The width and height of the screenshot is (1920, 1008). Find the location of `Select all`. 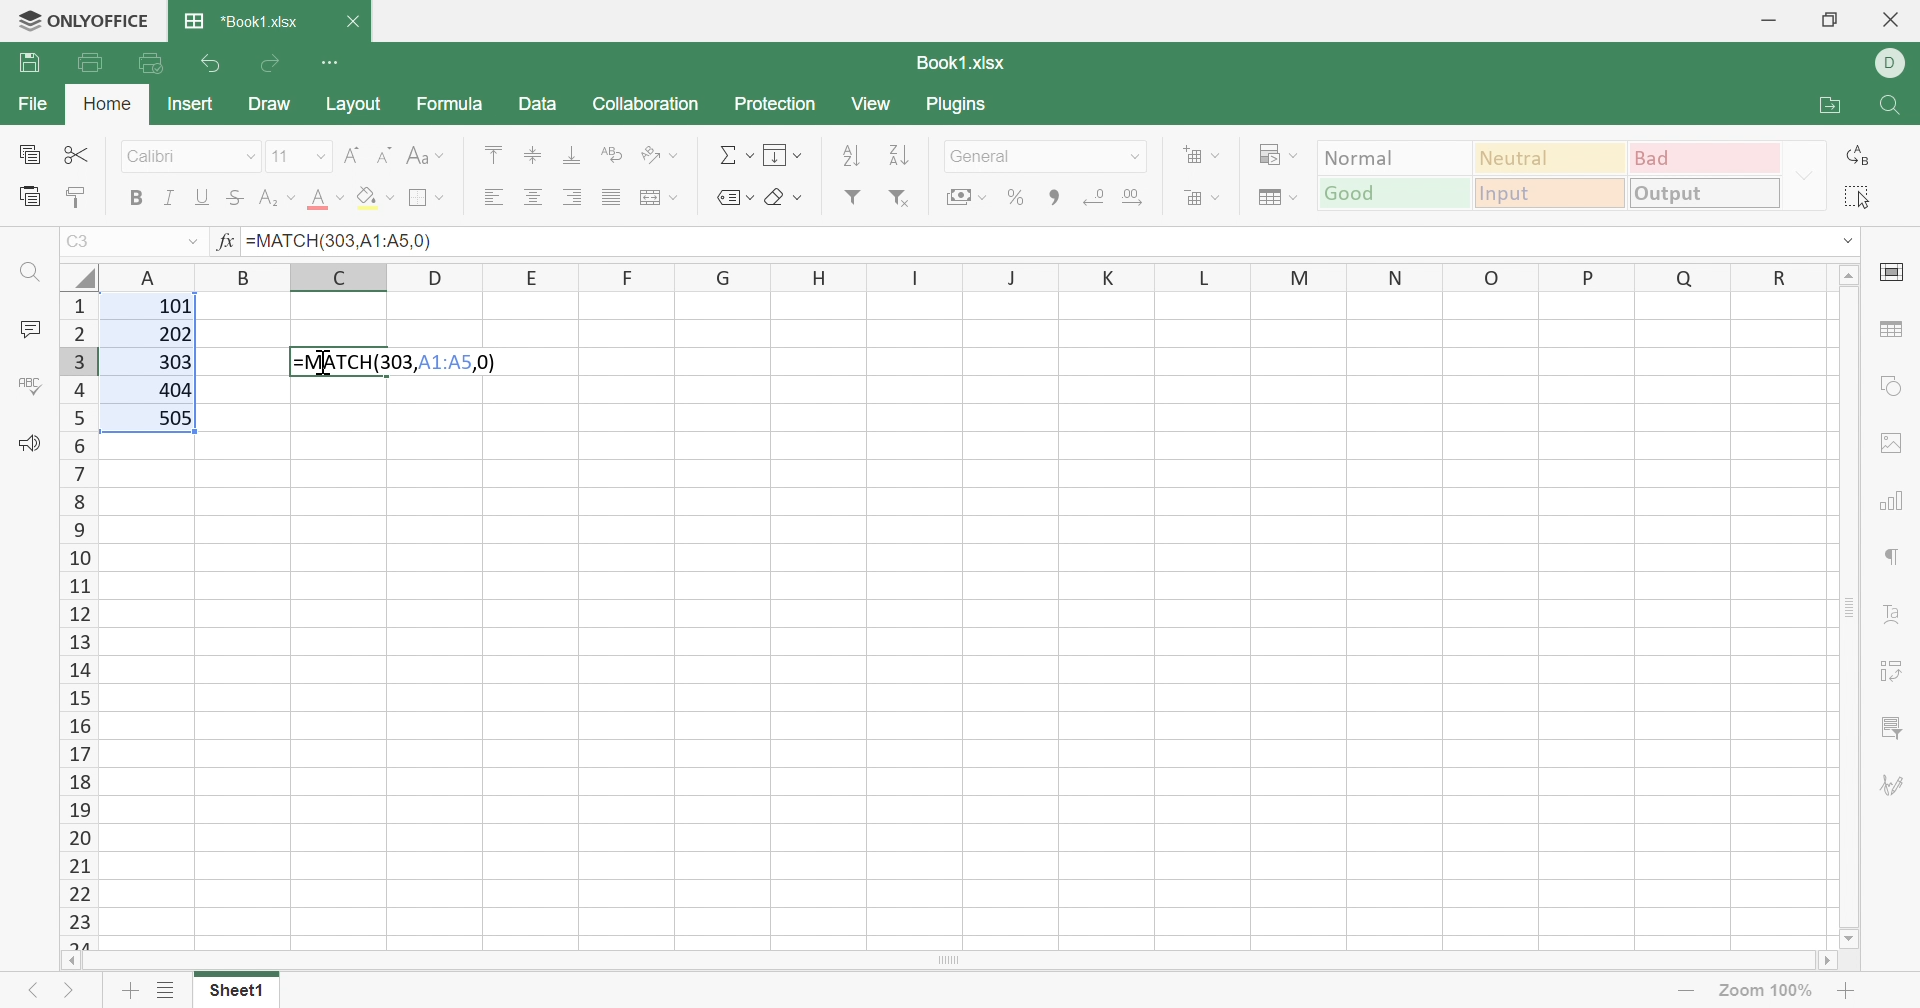

Select all is located at coordinates (1861, 197).